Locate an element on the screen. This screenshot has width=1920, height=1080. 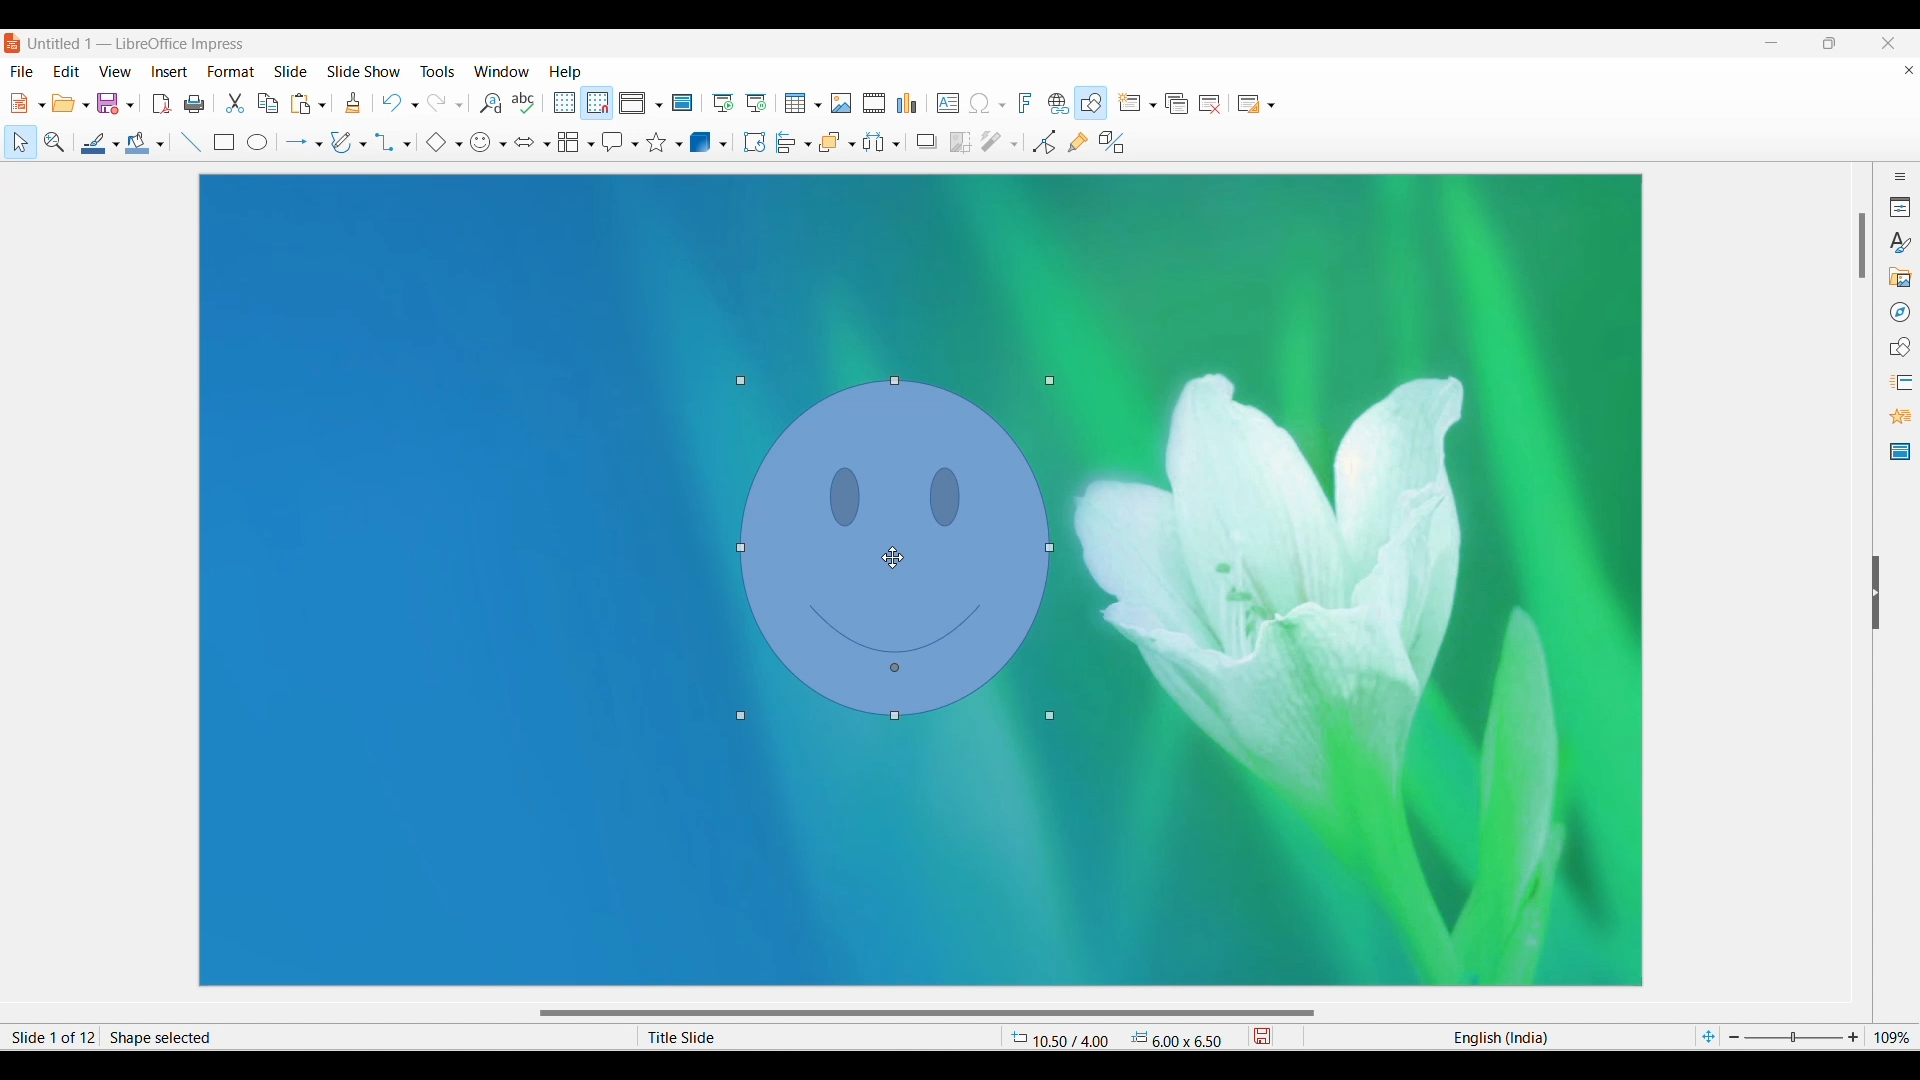
Properties is located at coordinates (1900, 207).